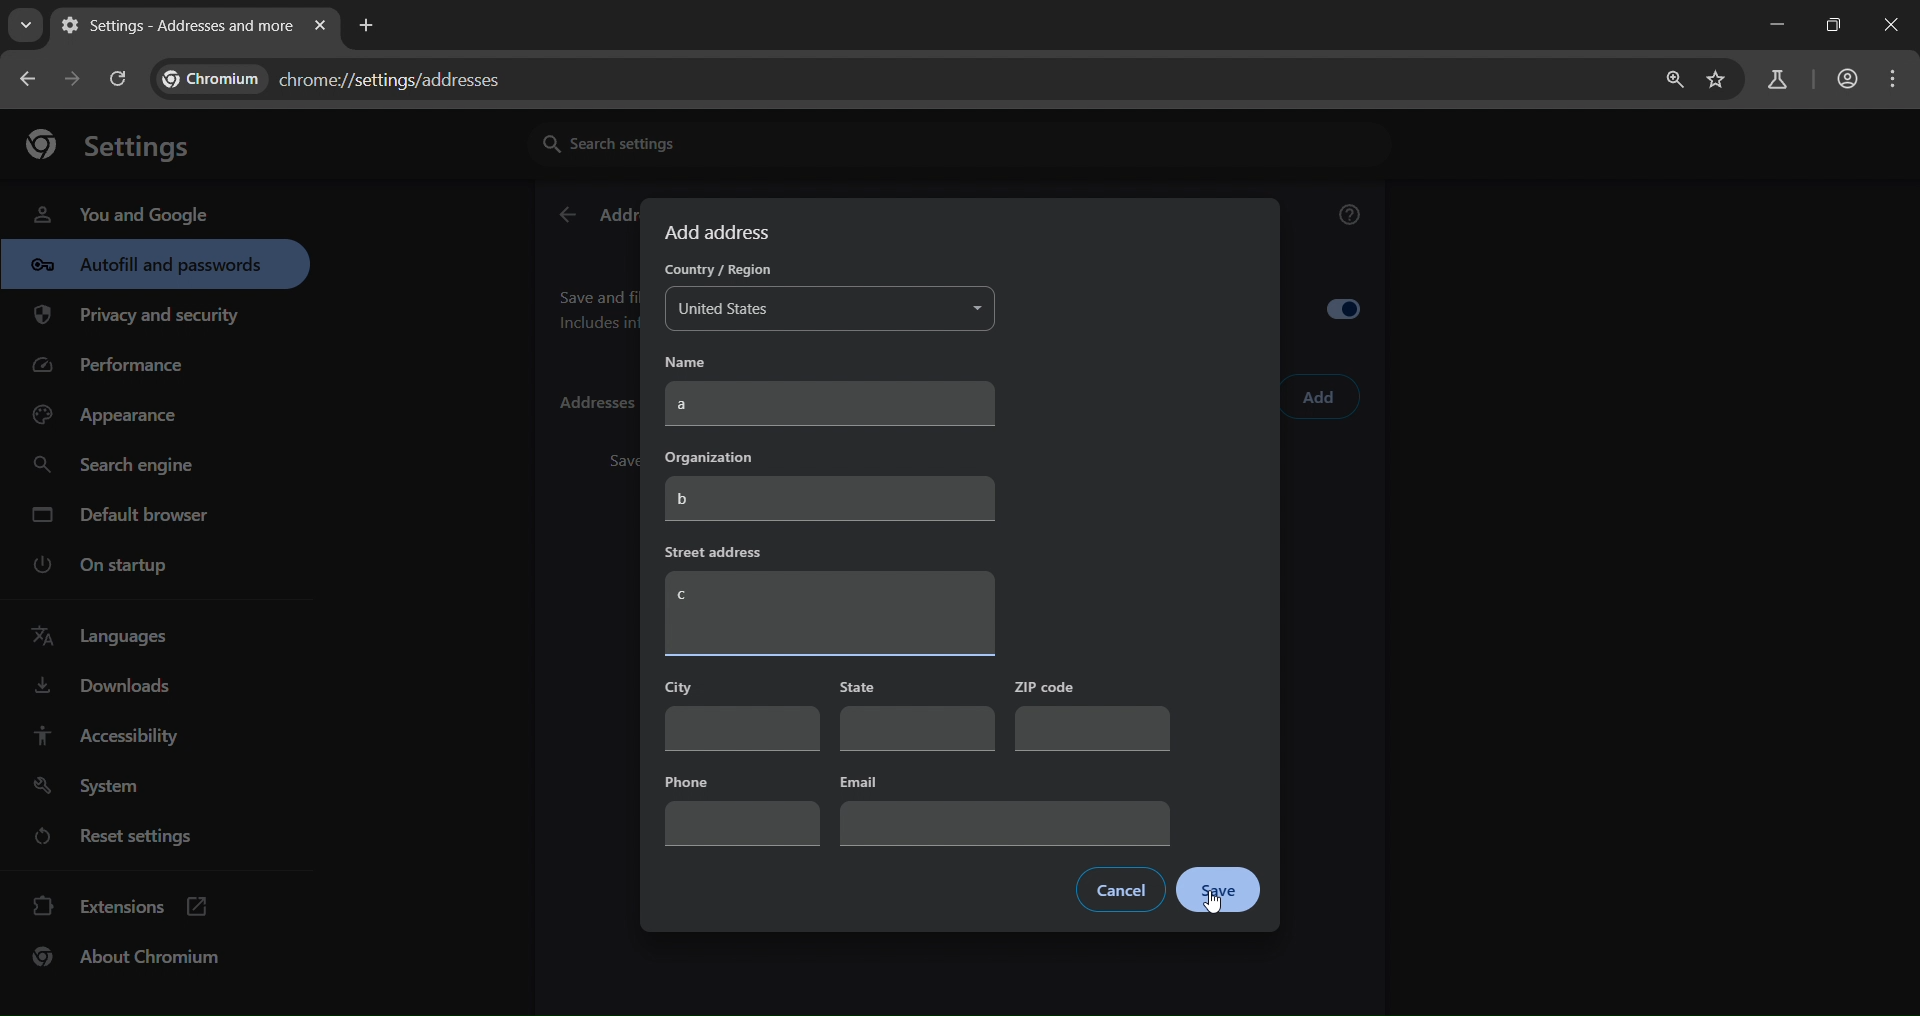 Image resolution: width=1920 pixels, height=1016 pixels. I want to click on cancel, so click(1120, 888).